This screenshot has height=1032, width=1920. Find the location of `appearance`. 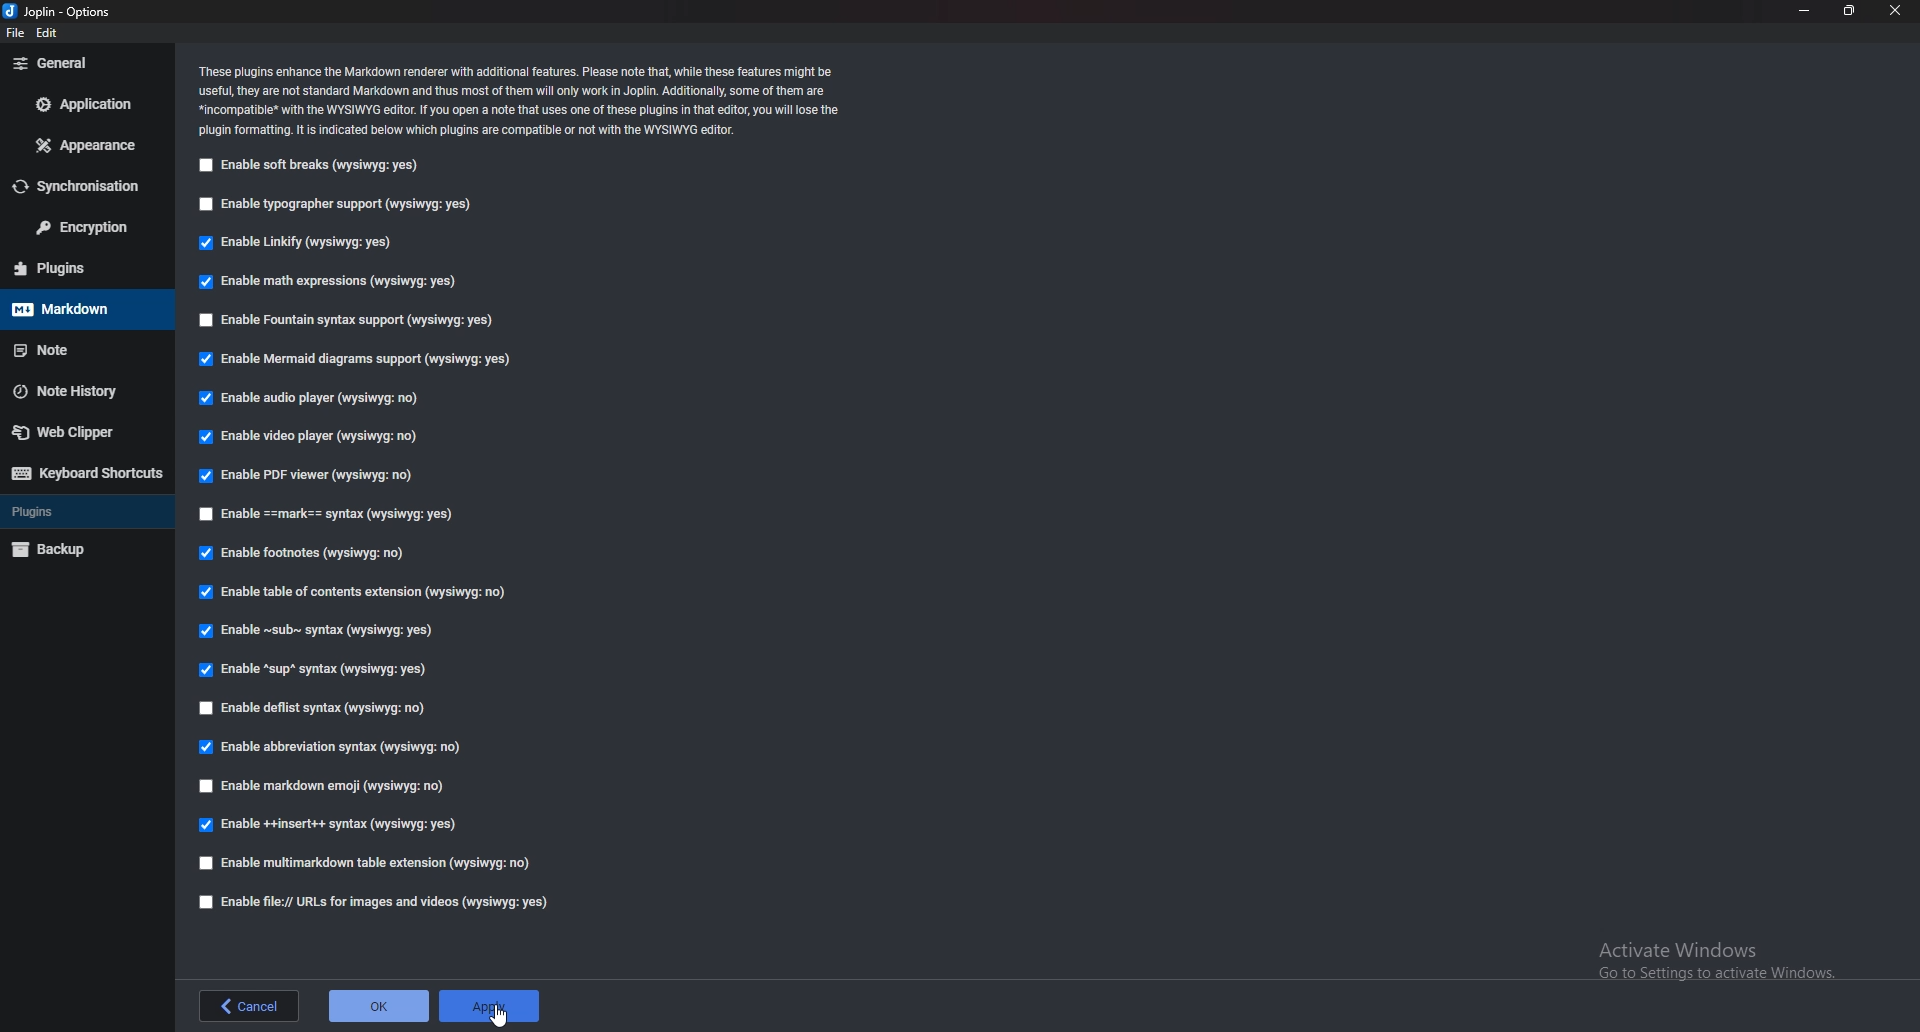

appearance is located at coordinates (90, 148).